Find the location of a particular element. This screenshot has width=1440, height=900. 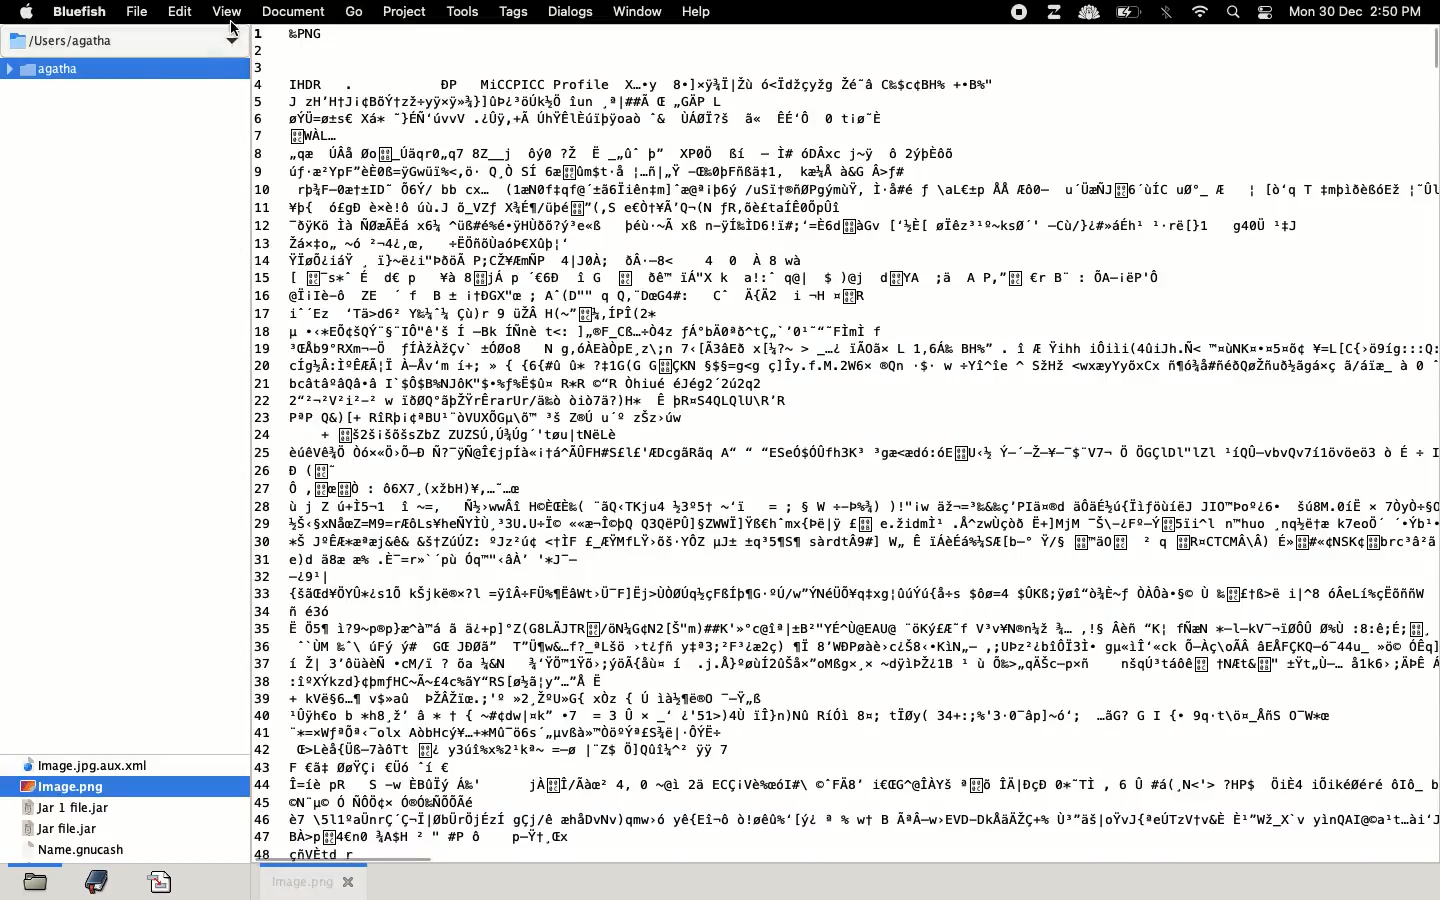

help is located at coordinates (698, 12).